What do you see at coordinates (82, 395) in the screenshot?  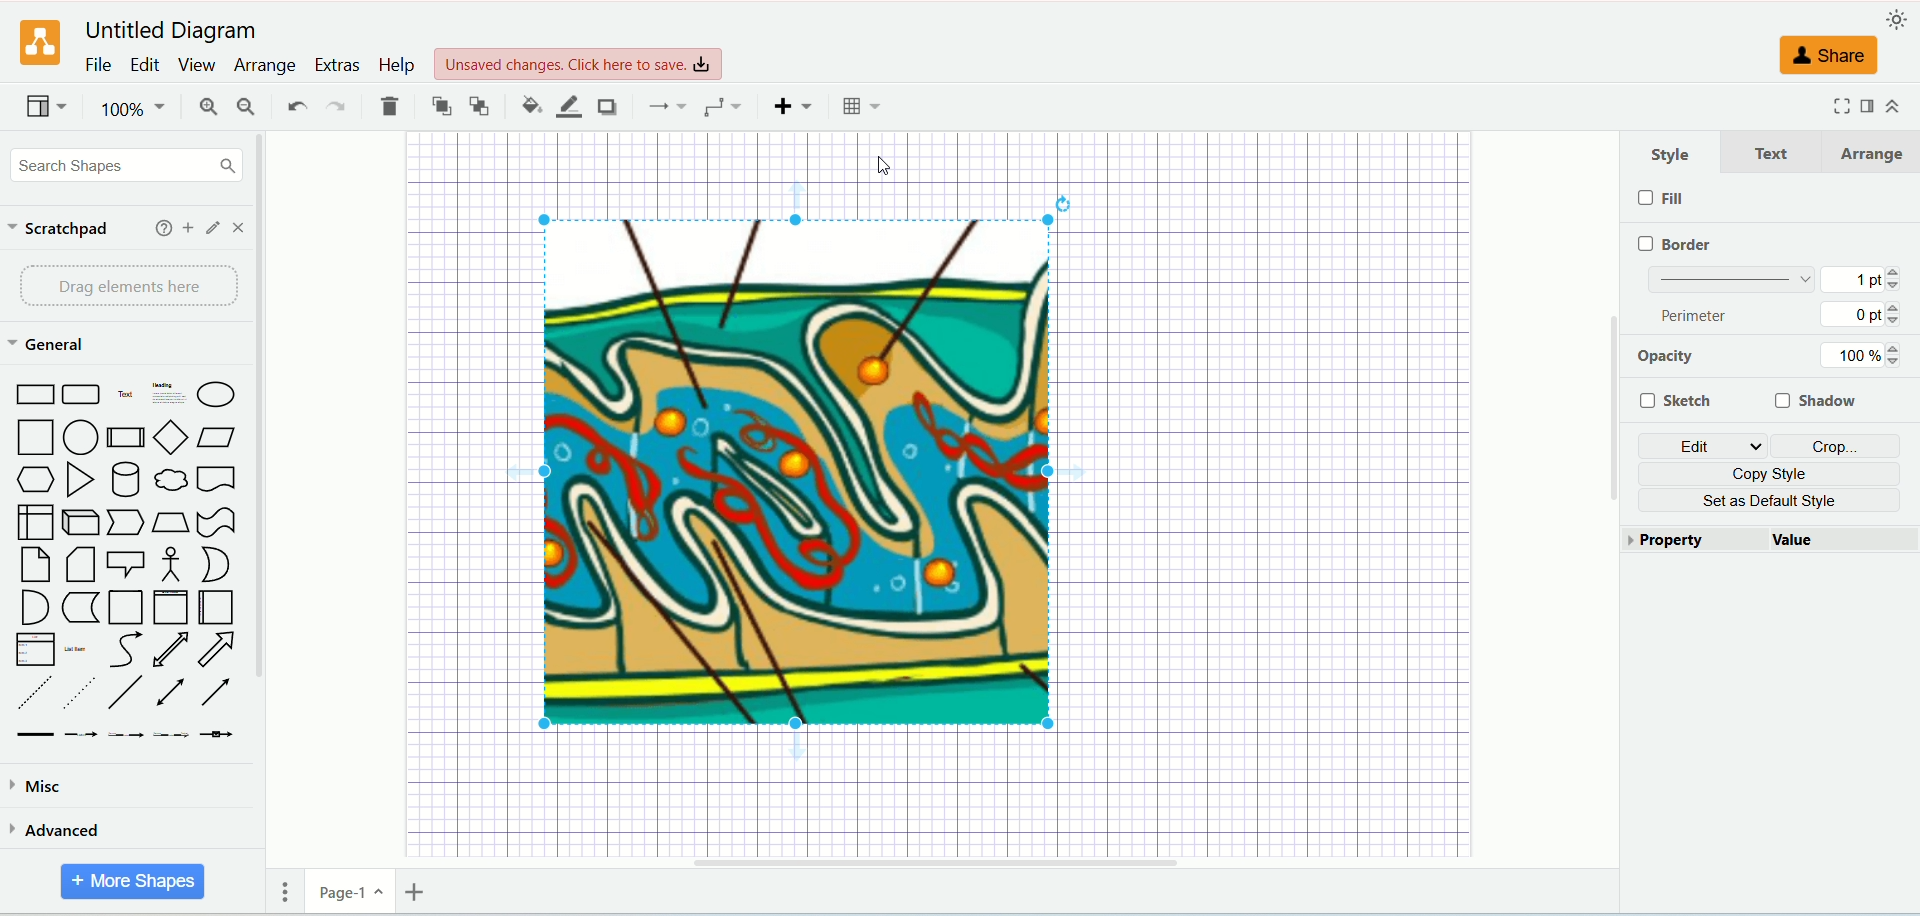 I see `Curved Corner Rectangle` at bounding box center [82, 395].